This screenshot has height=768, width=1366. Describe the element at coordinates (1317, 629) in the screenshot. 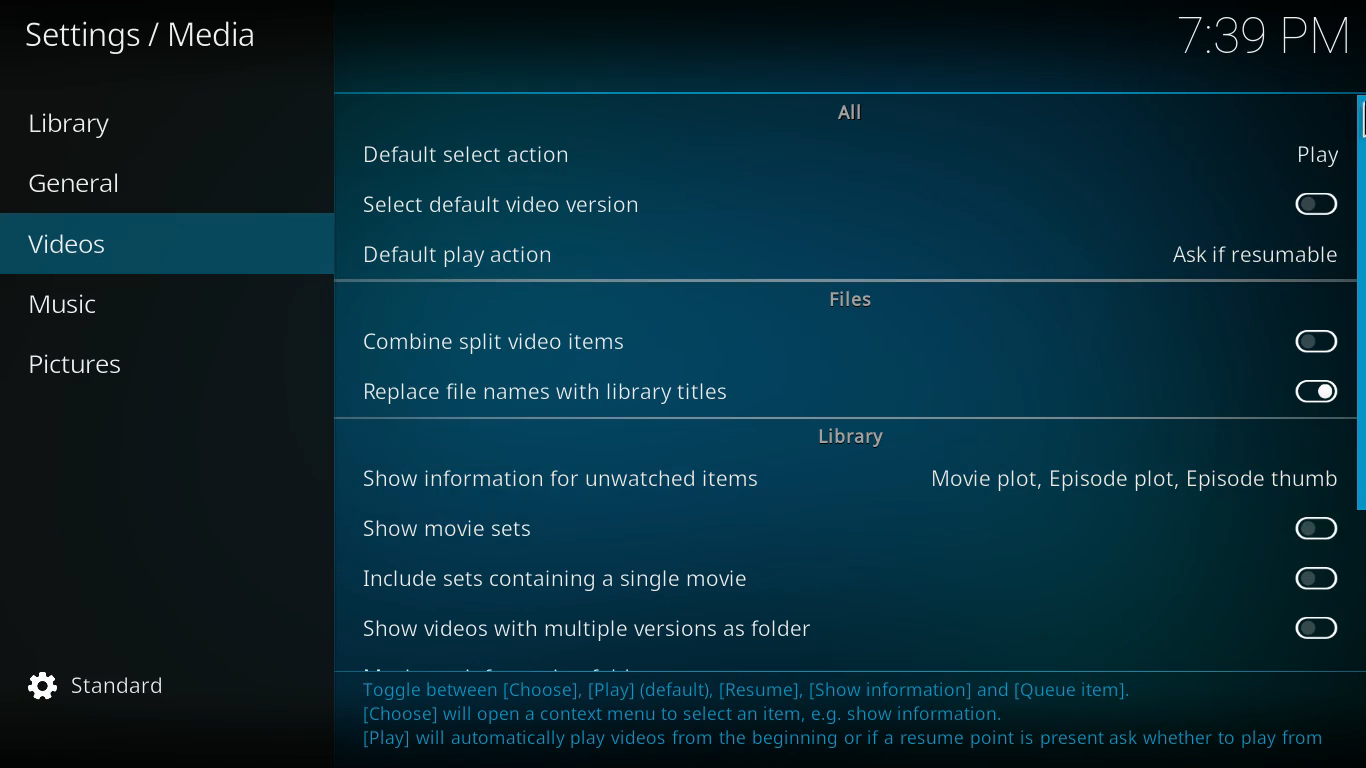

I see `off` at that location.